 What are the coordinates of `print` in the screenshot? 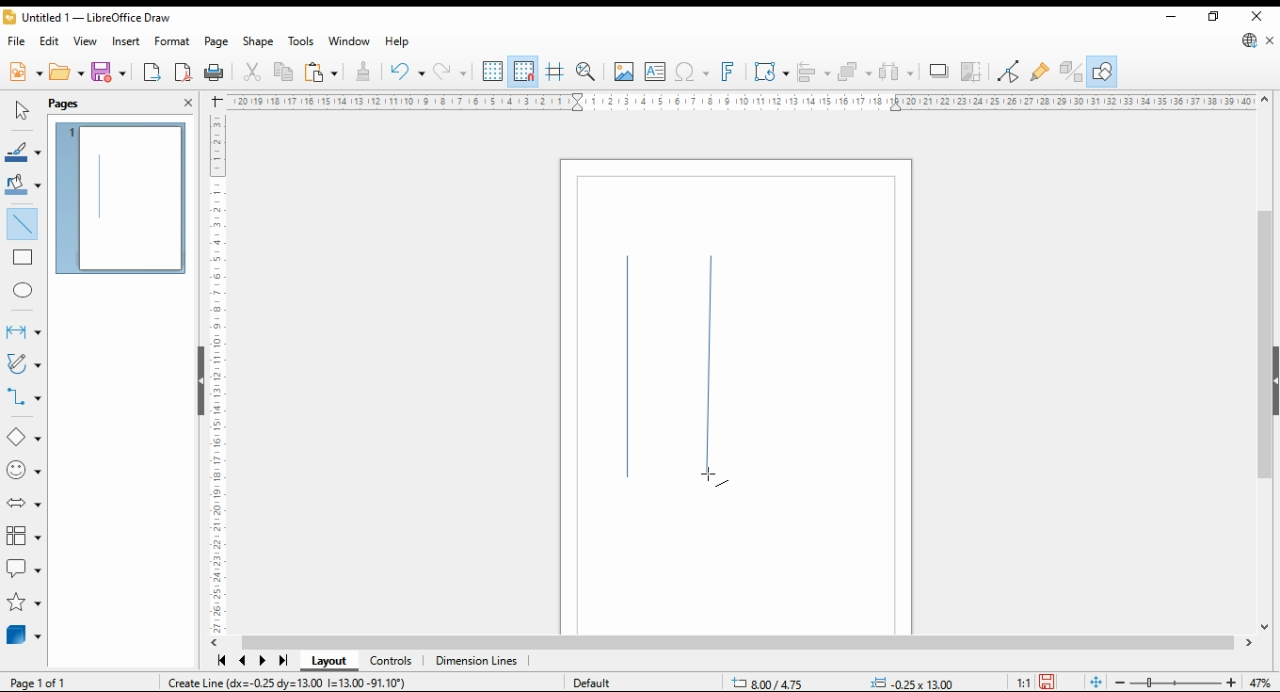 It's located at (215, 71).